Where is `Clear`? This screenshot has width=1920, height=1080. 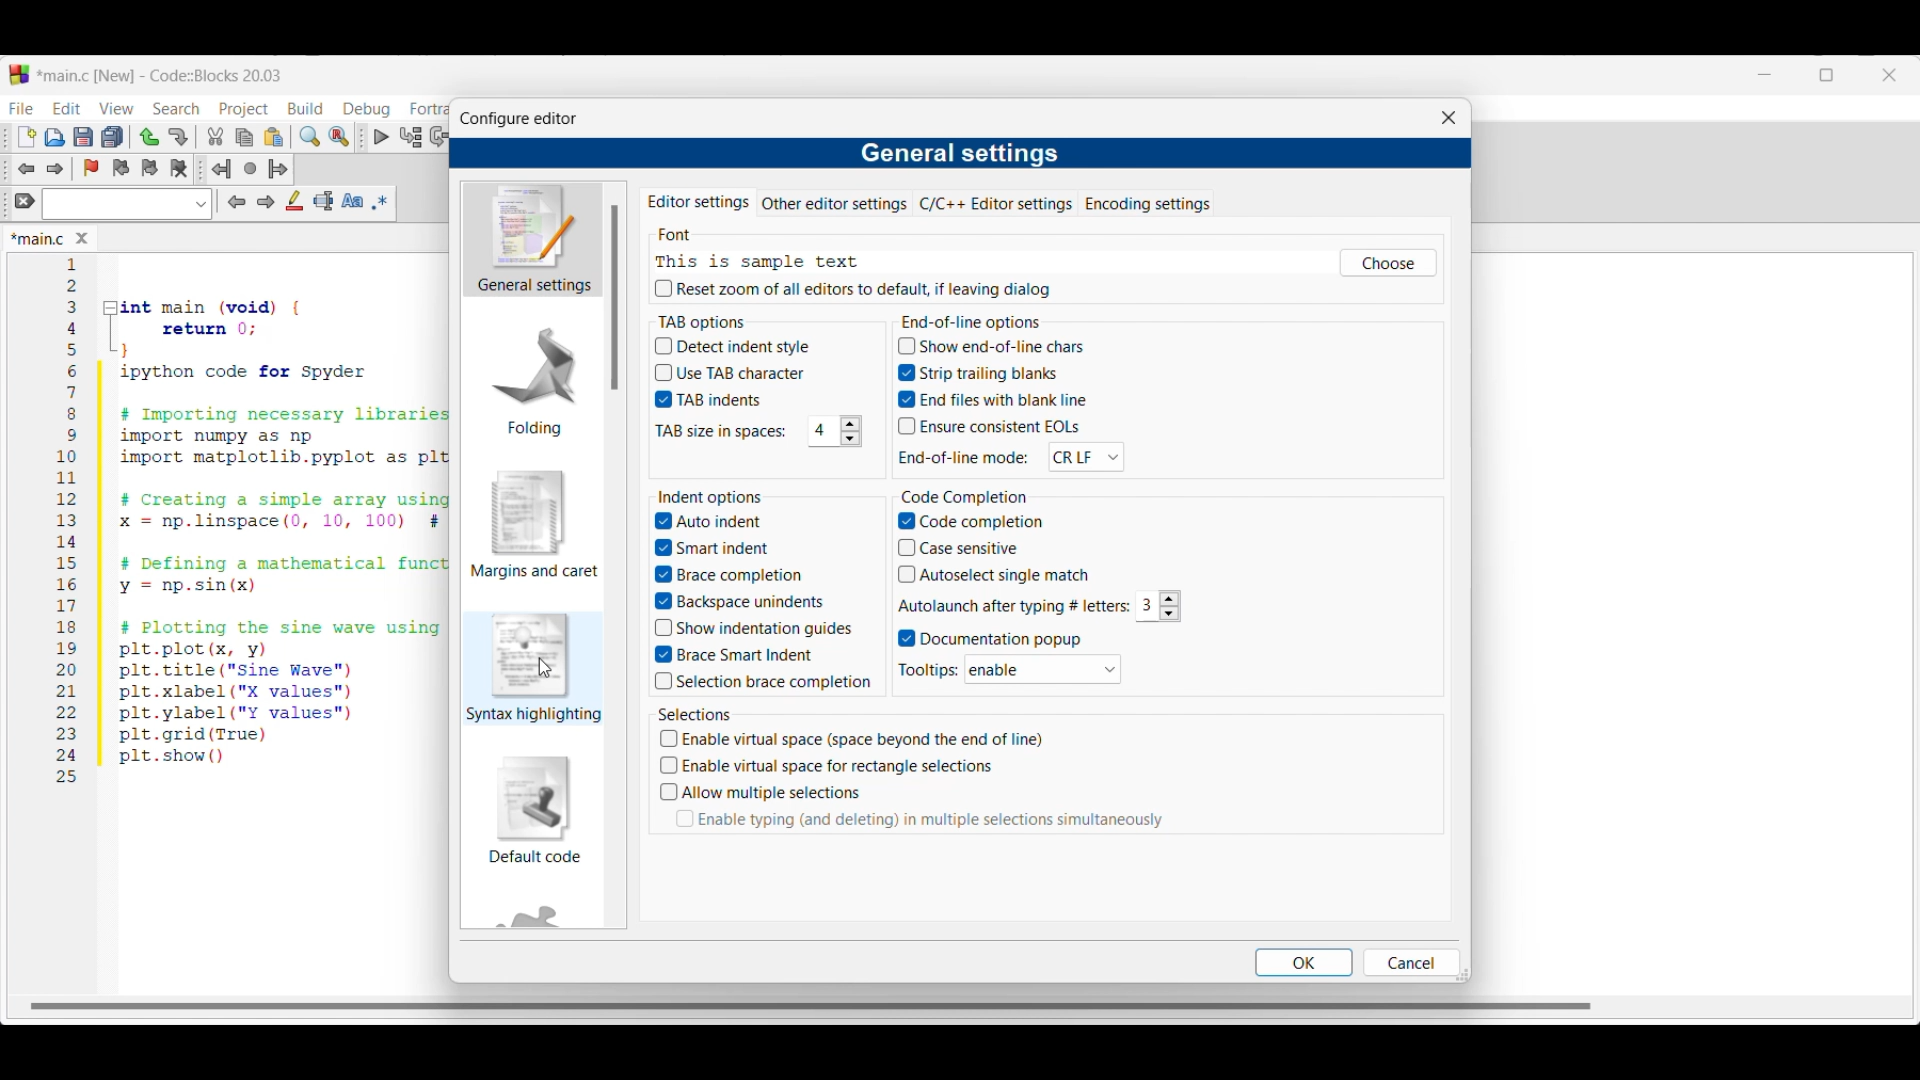
Clear is located at coordinates (25, 200).